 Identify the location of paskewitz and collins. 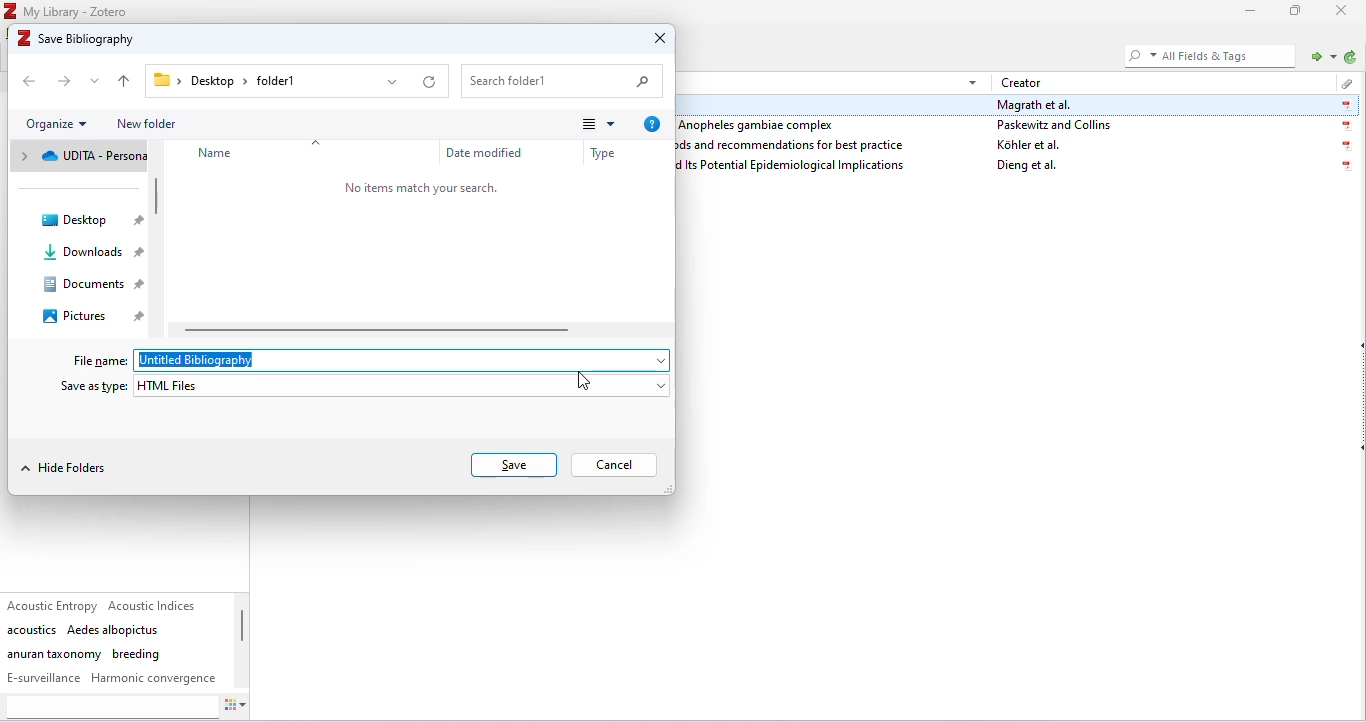
(1057, 125).